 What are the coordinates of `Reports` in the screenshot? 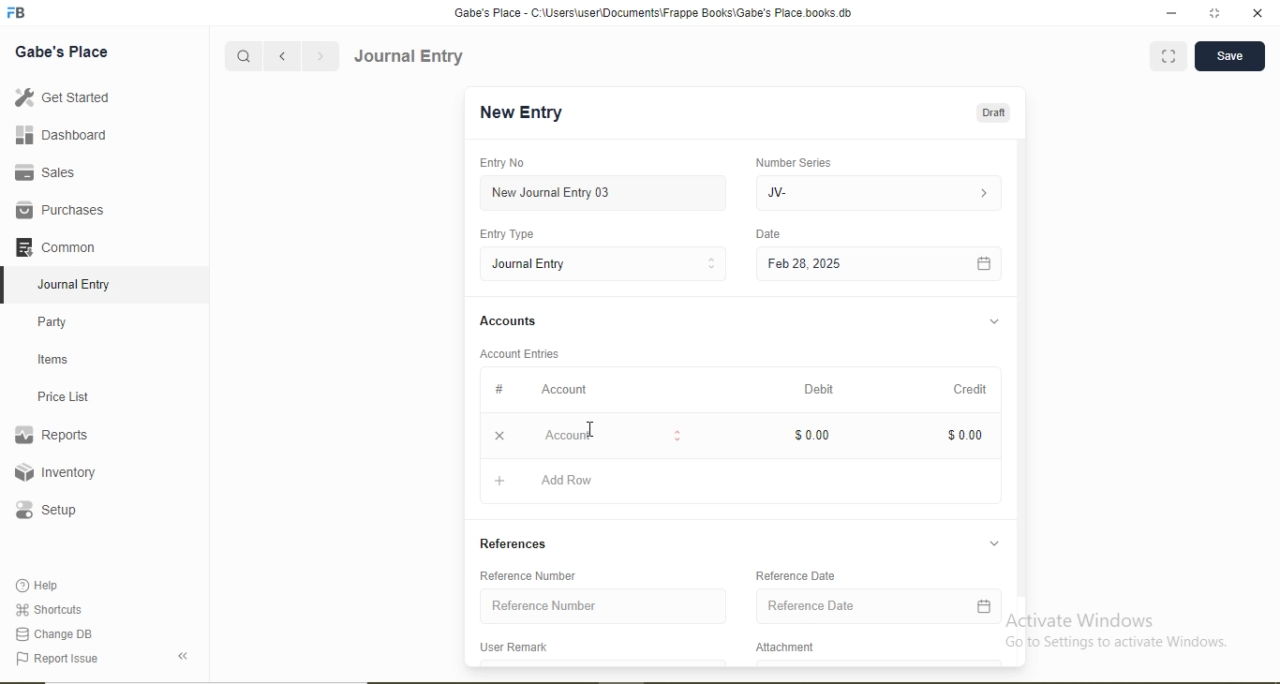 It's located at (51, 435).